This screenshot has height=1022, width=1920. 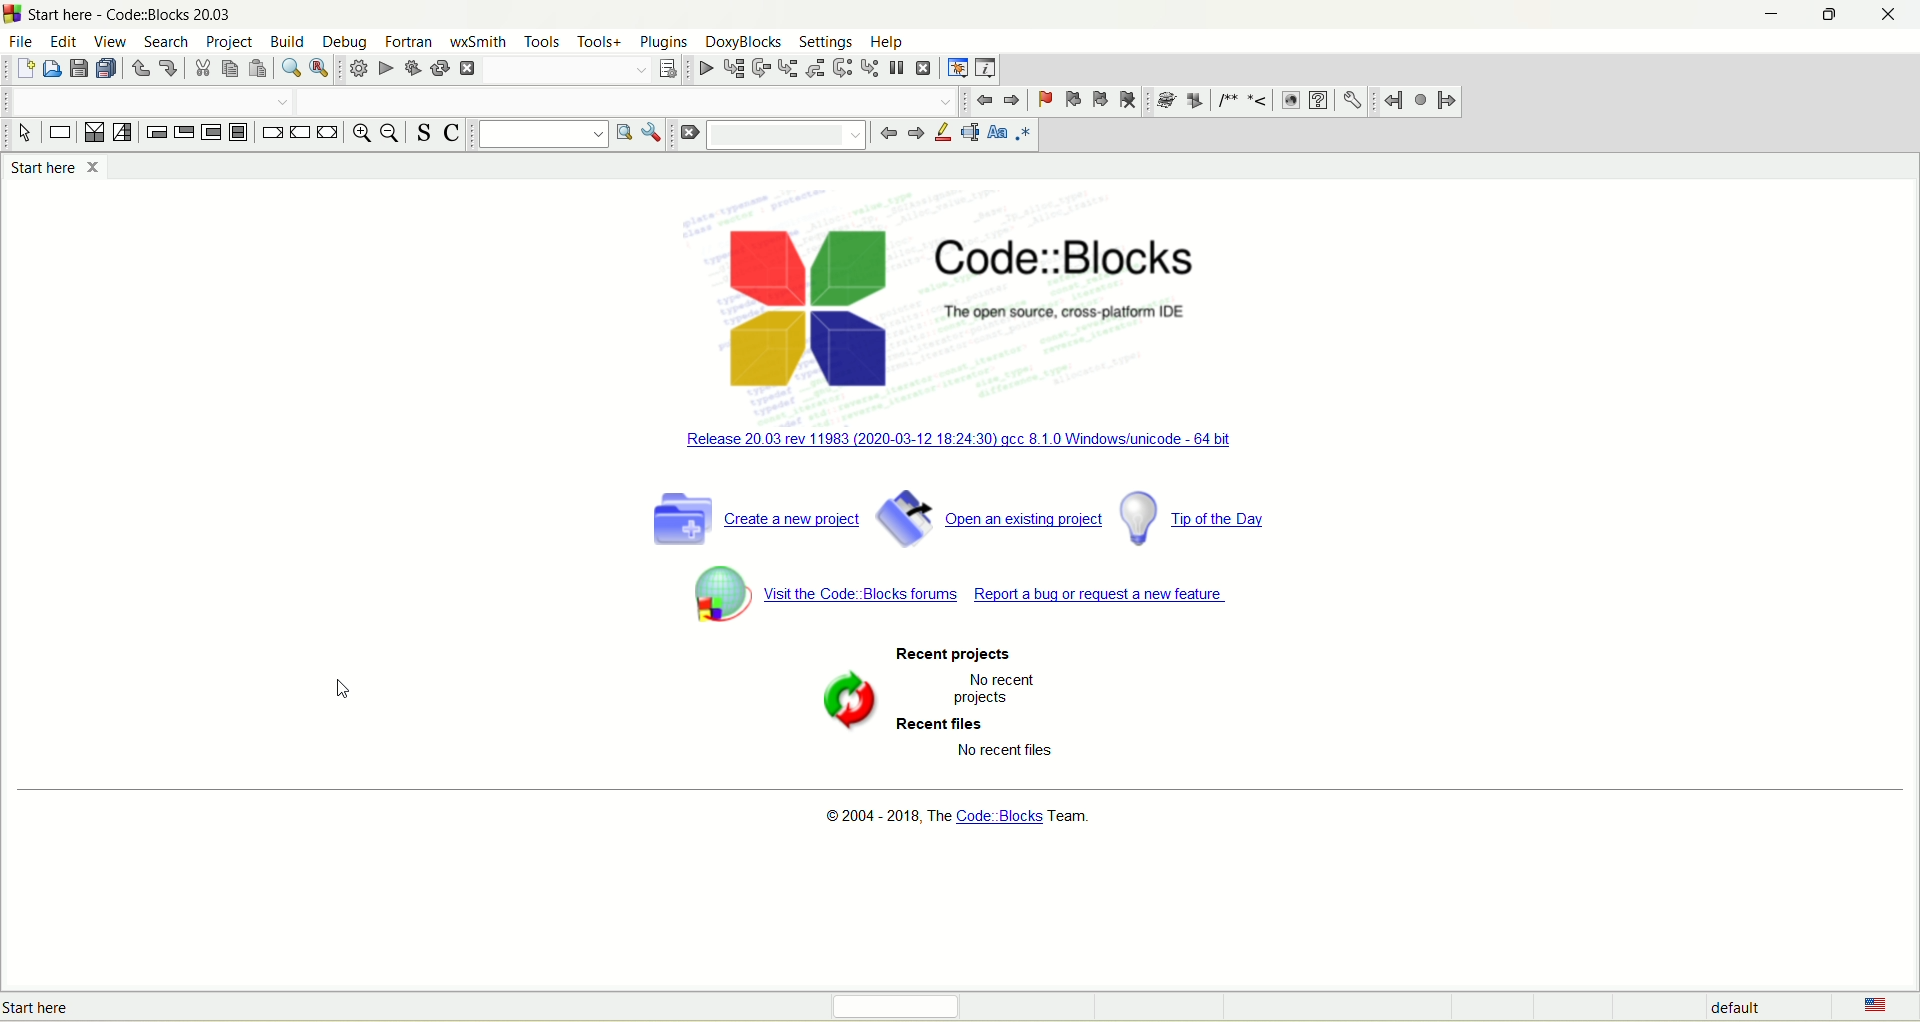 I want to click on file, so click(x=24, y=42).